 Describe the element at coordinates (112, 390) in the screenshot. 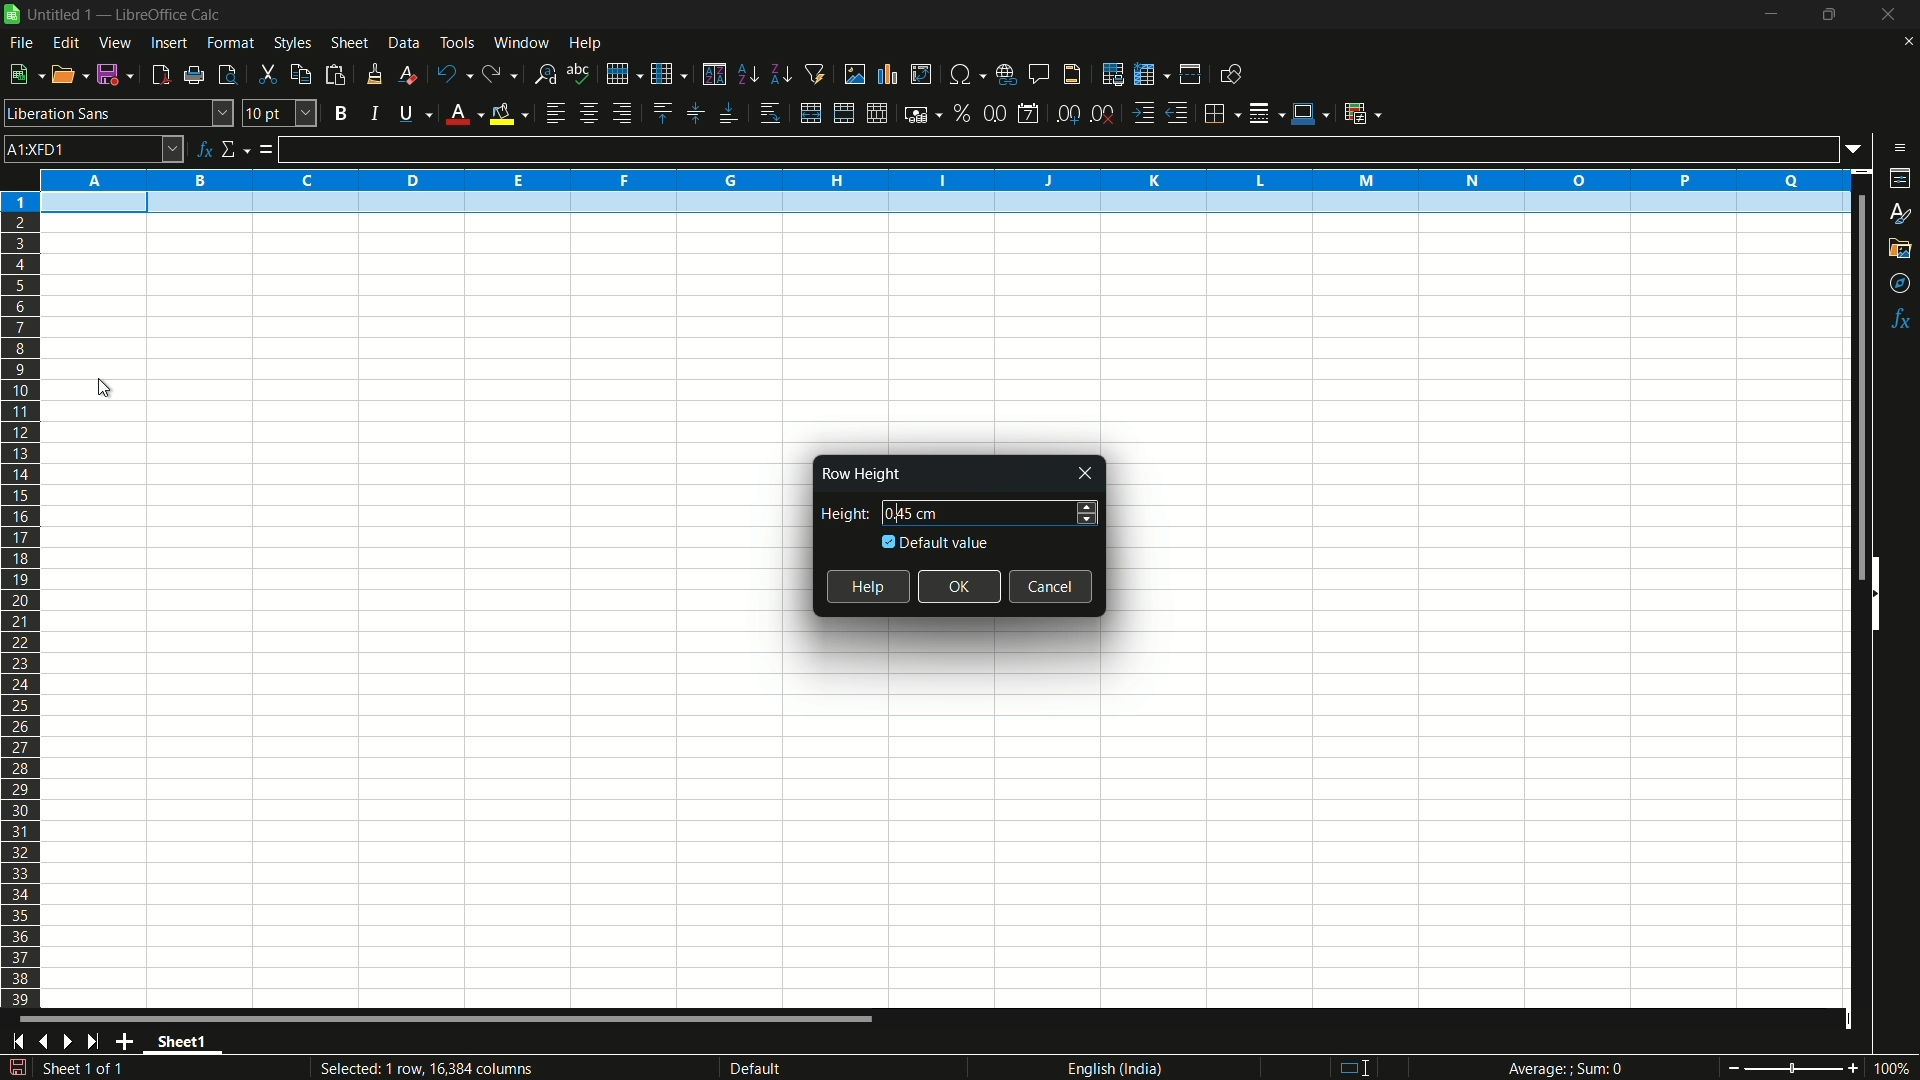

I see `cursor` at that location.